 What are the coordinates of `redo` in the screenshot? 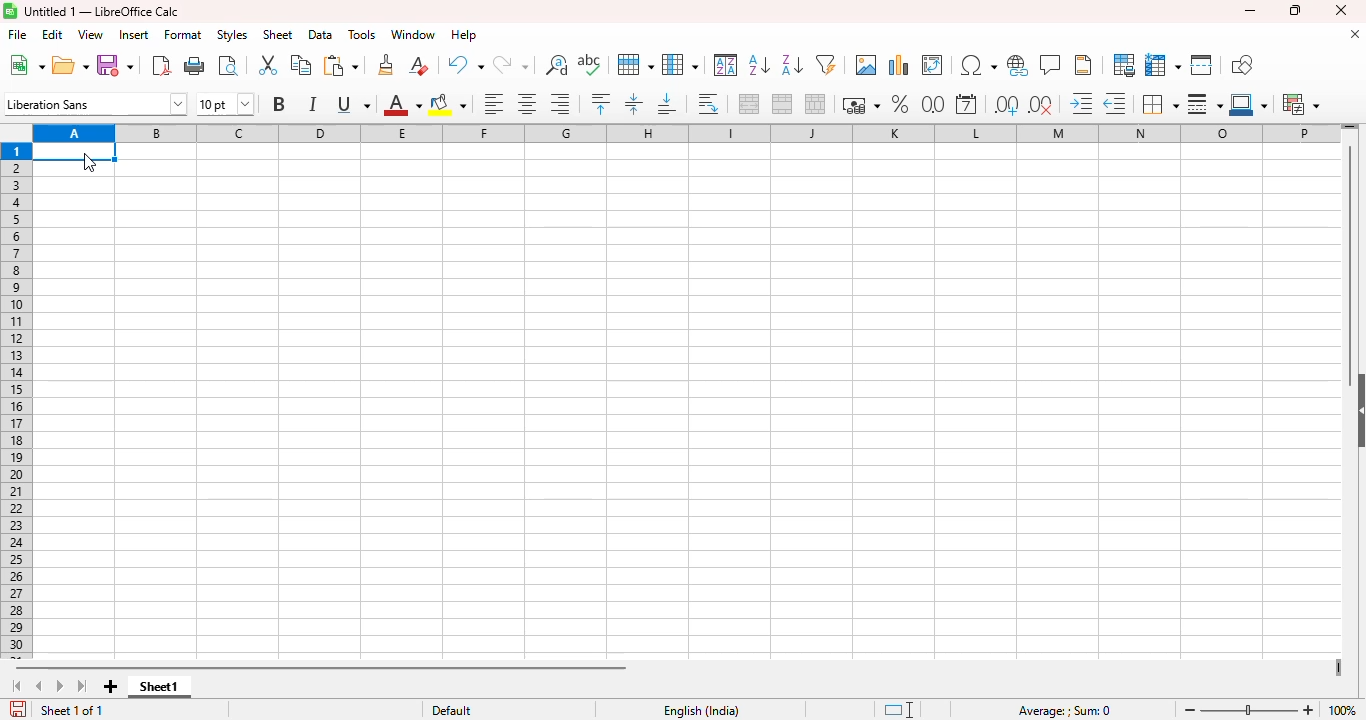 It's located at (511, 66).